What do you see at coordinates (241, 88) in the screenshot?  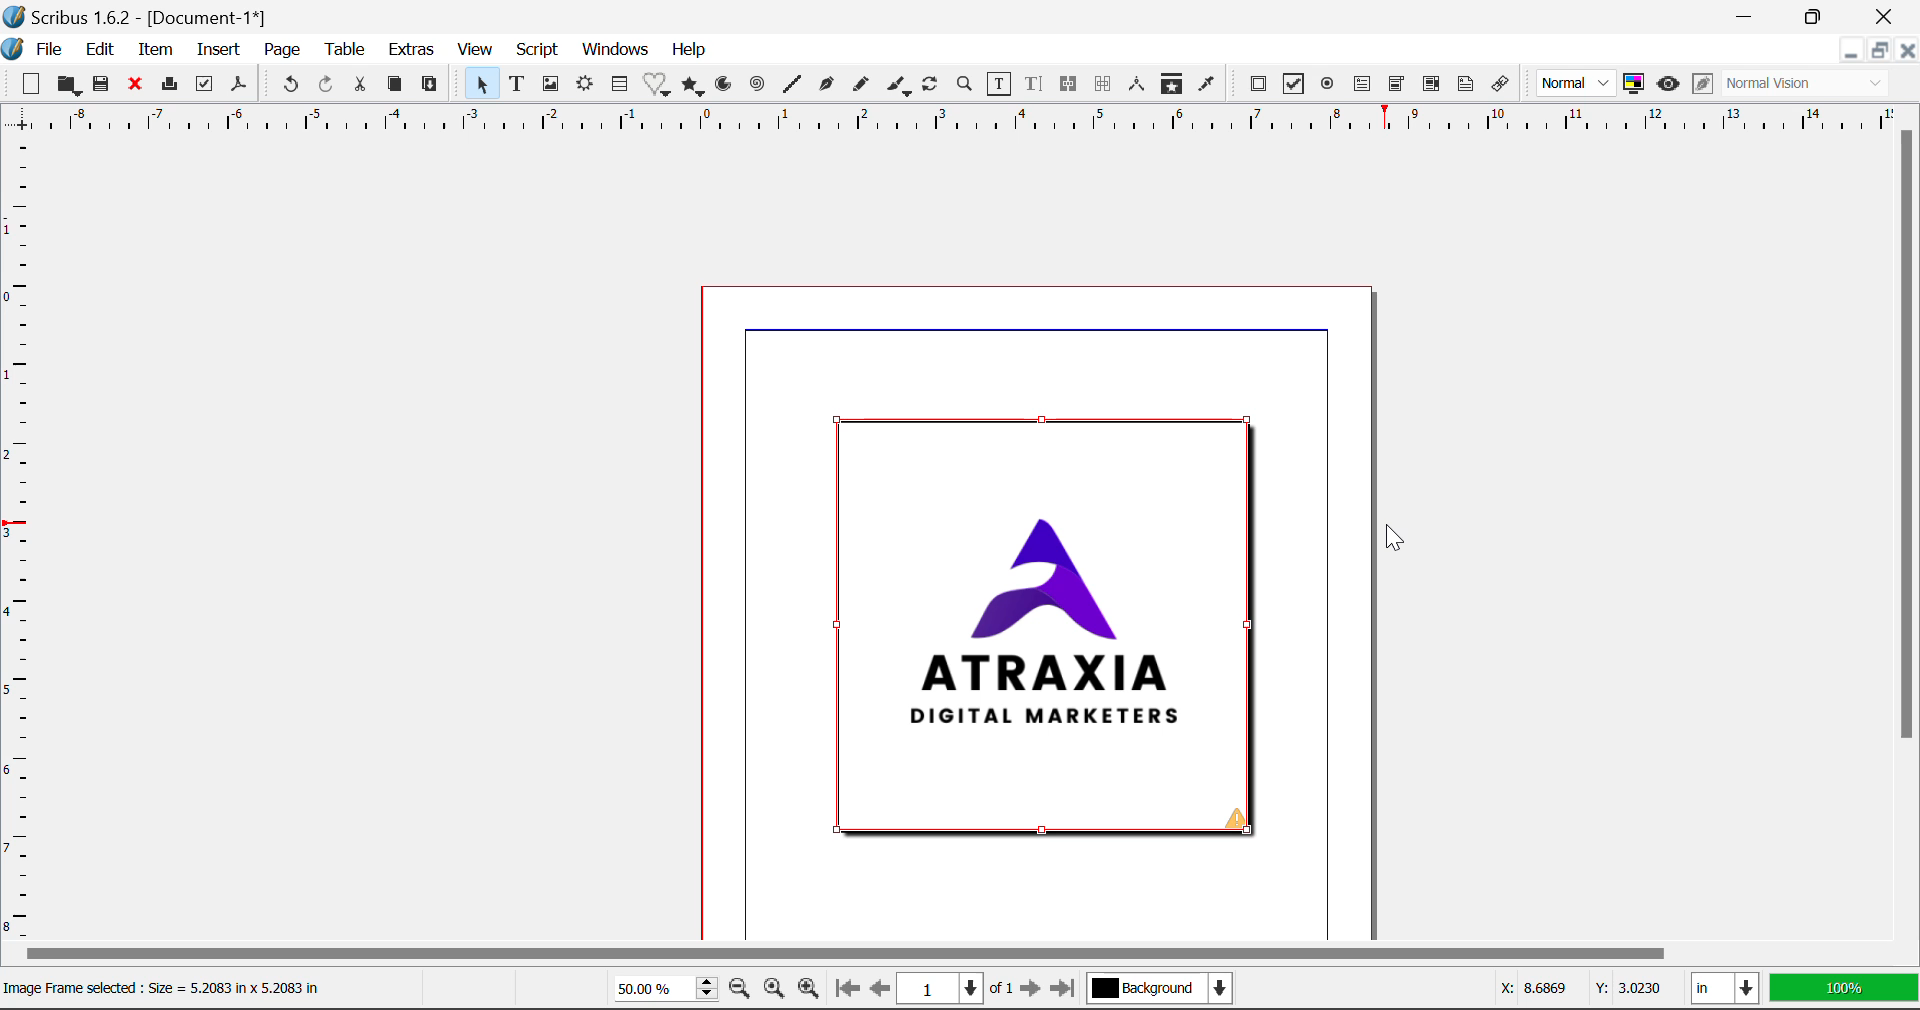 I see `Save as Pdf` at bounding box center [241, 88].